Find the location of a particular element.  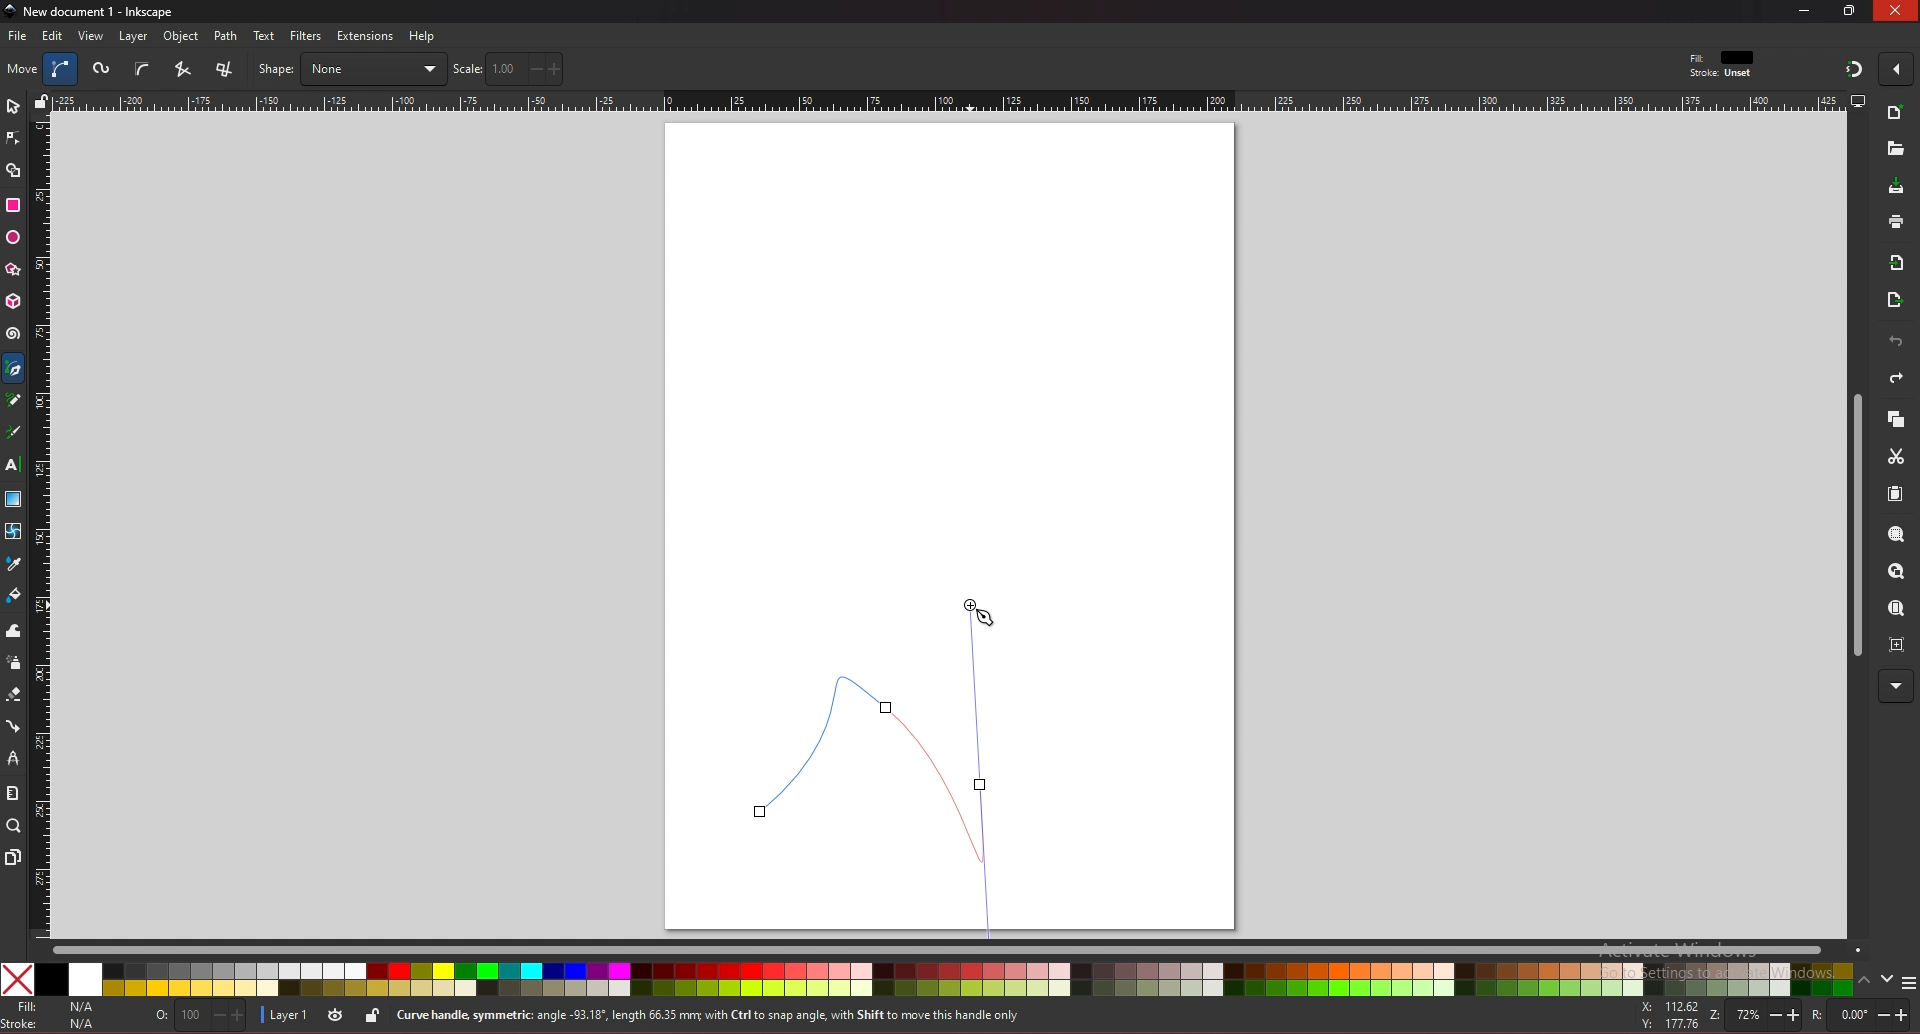

snapping is located at coordinates (1854, 68).